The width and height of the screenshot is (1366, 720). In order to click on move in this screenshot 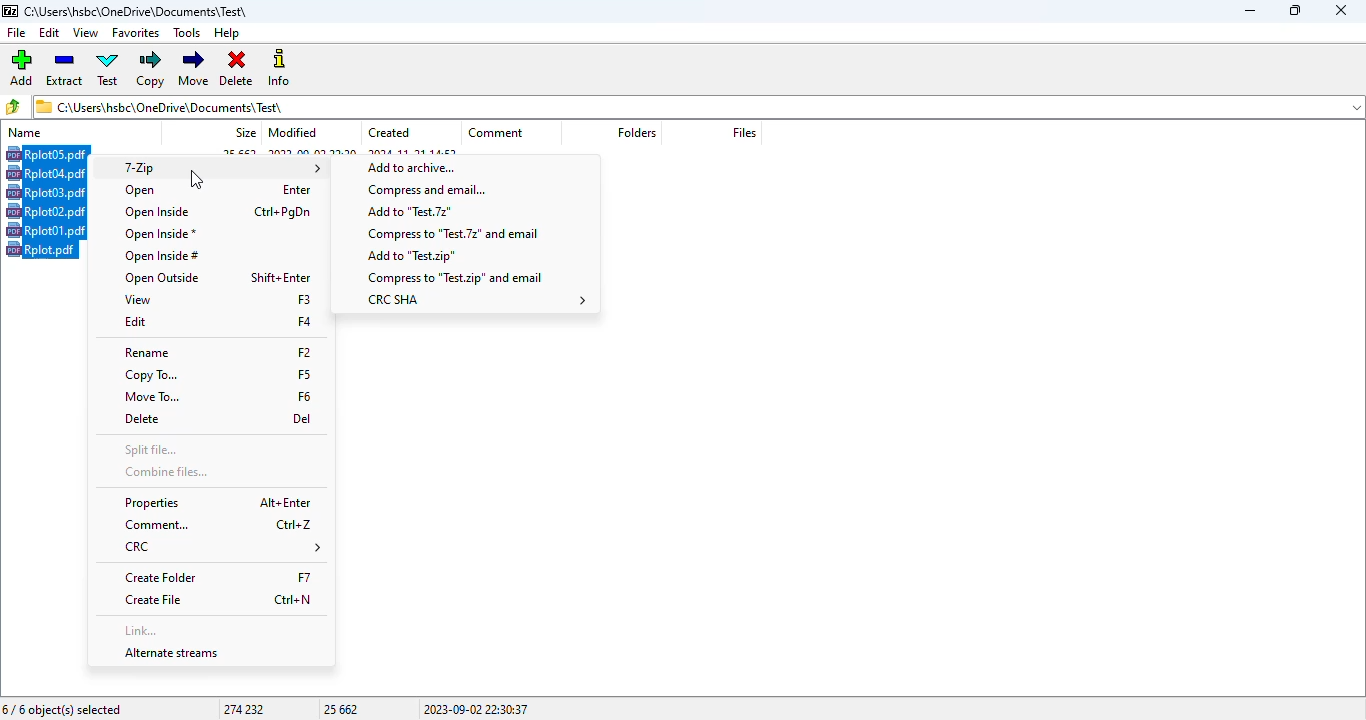, I will do `click(195, 68)`.